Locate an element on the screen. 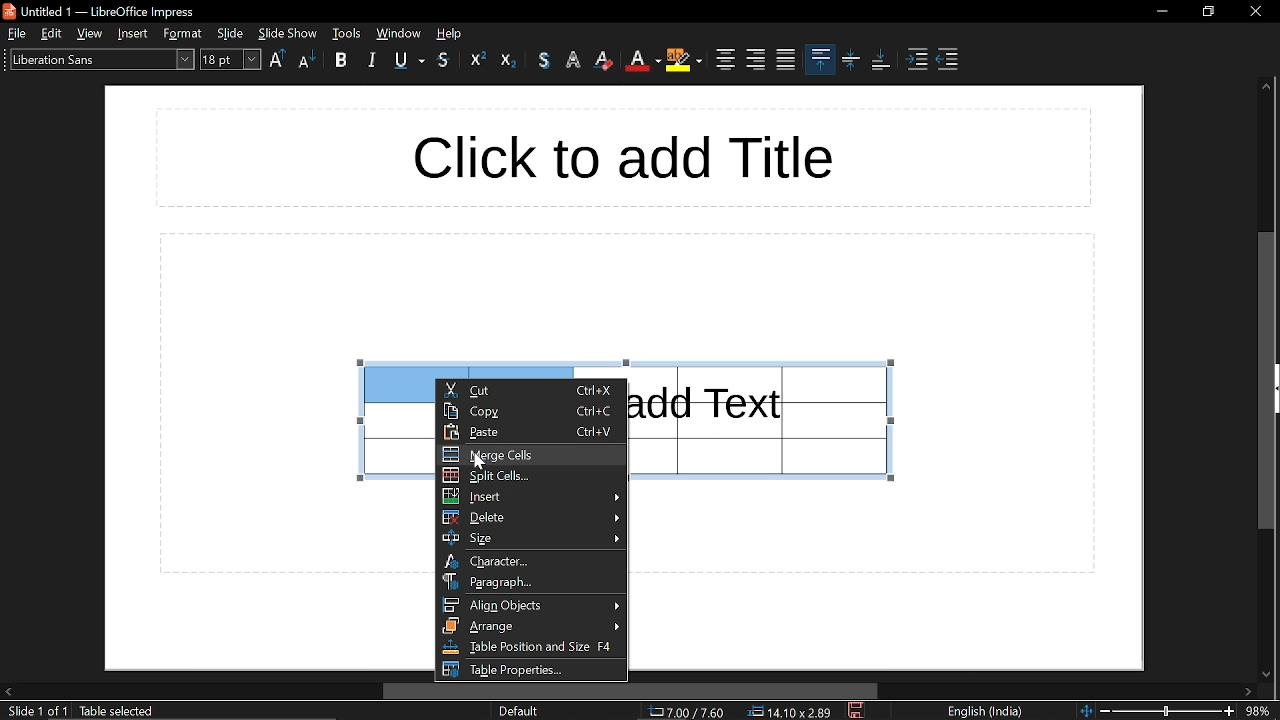 The height and width of the screenshot is (720, 1280). Character is located at coordinates (533, 562).